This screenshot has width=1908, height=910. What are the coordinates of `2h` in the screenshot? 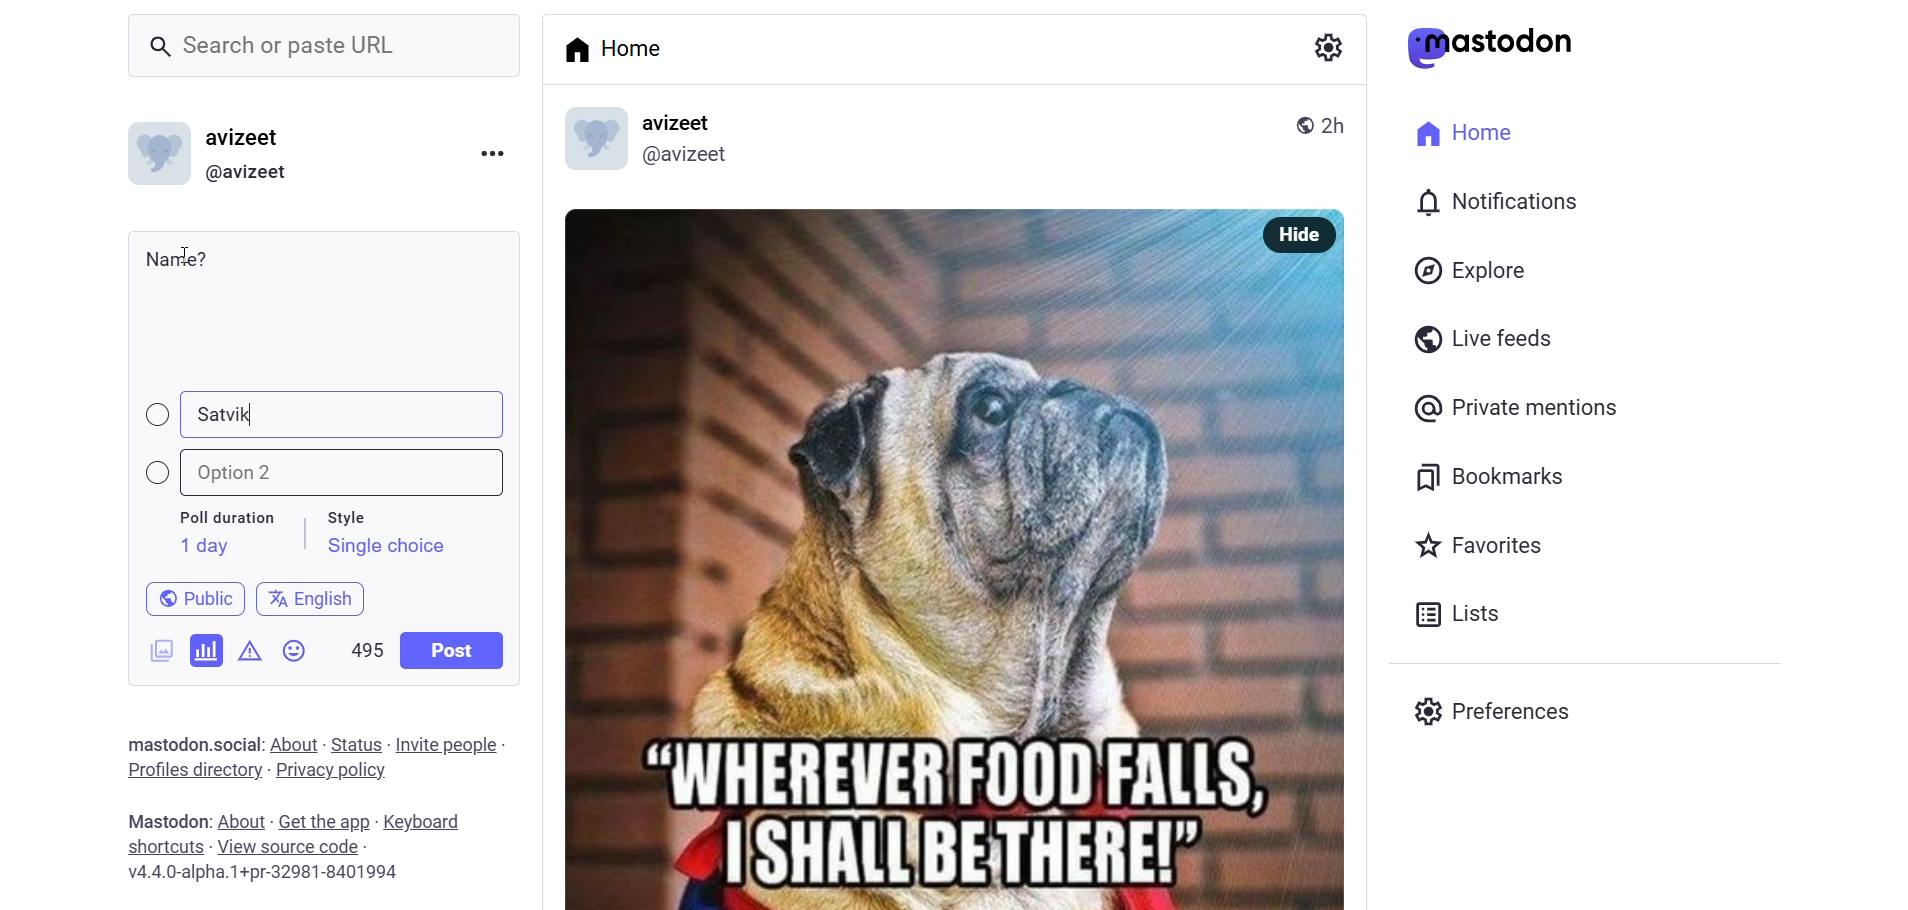 It's located at (1341, 116).